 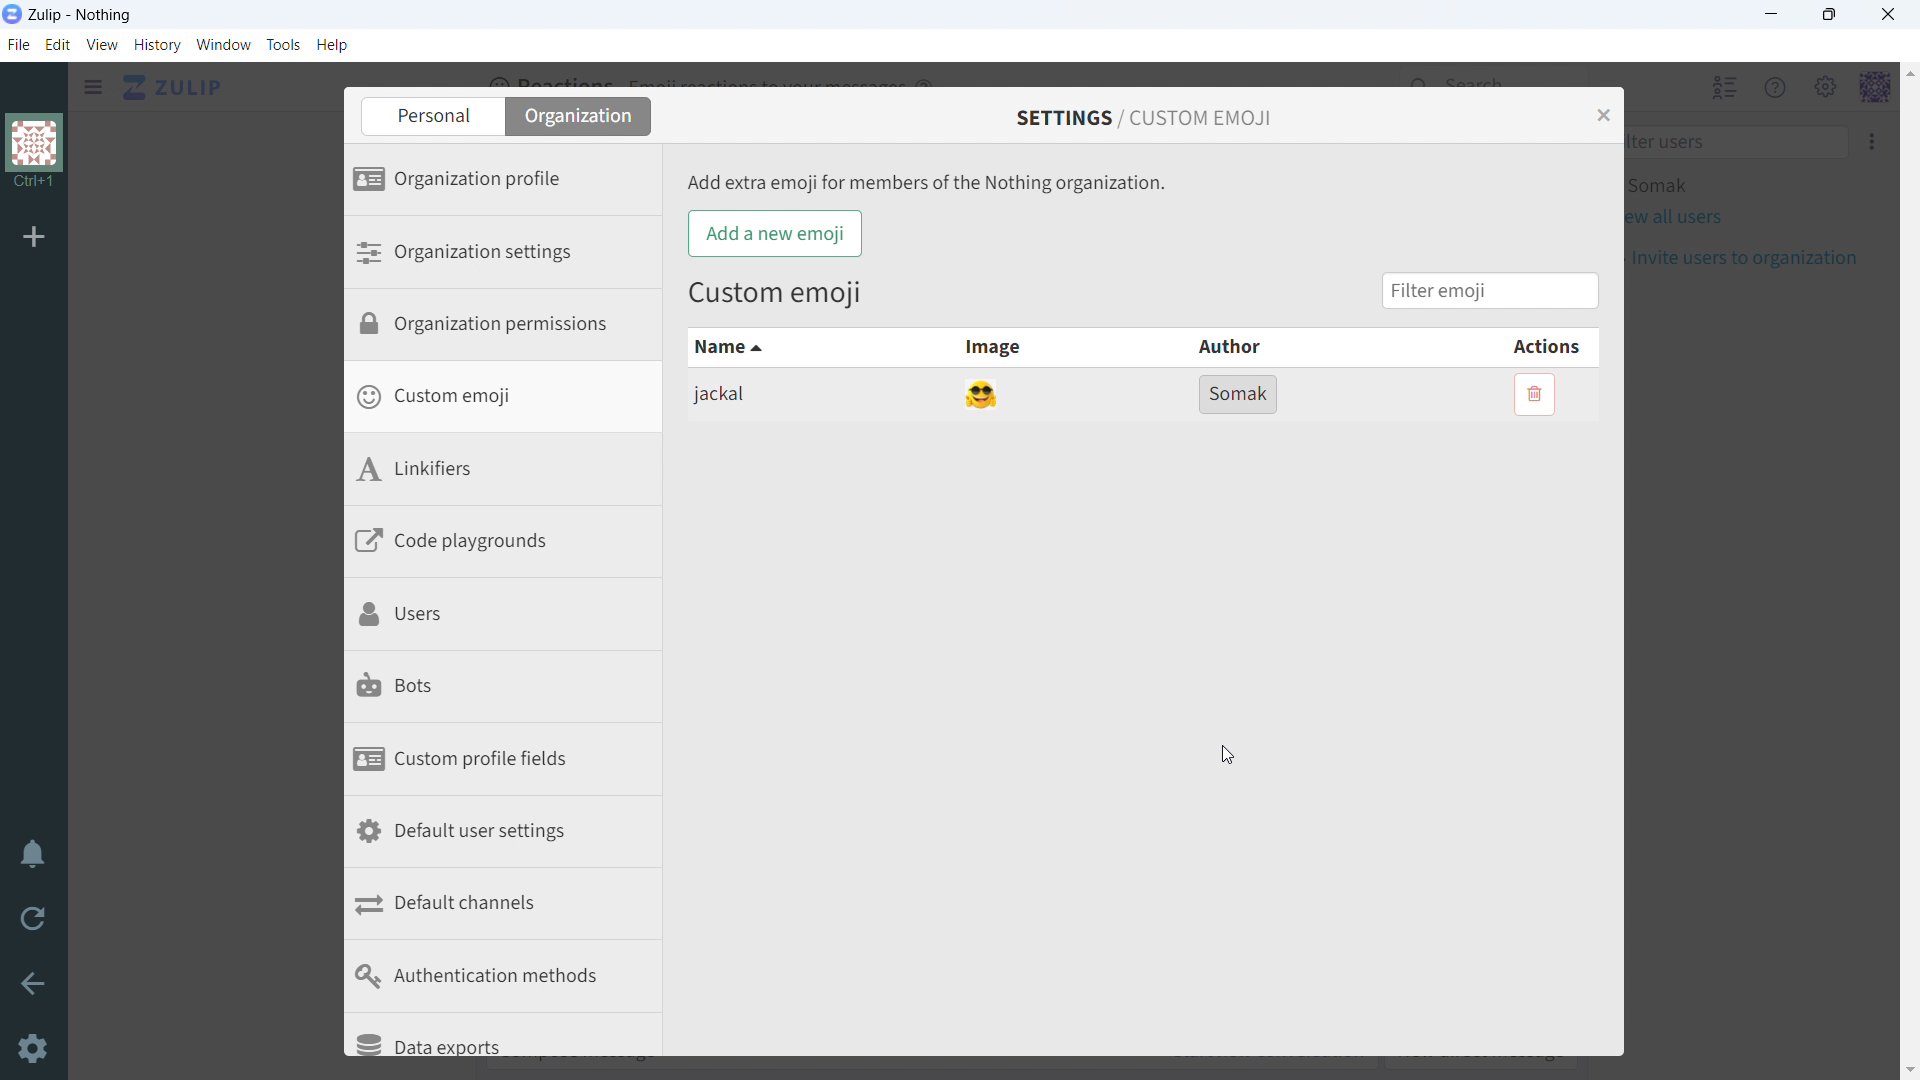 What do you see at coordinates (512, 1035) in the screenshot?
I see `data exports` at bounding box center [512, 1035].